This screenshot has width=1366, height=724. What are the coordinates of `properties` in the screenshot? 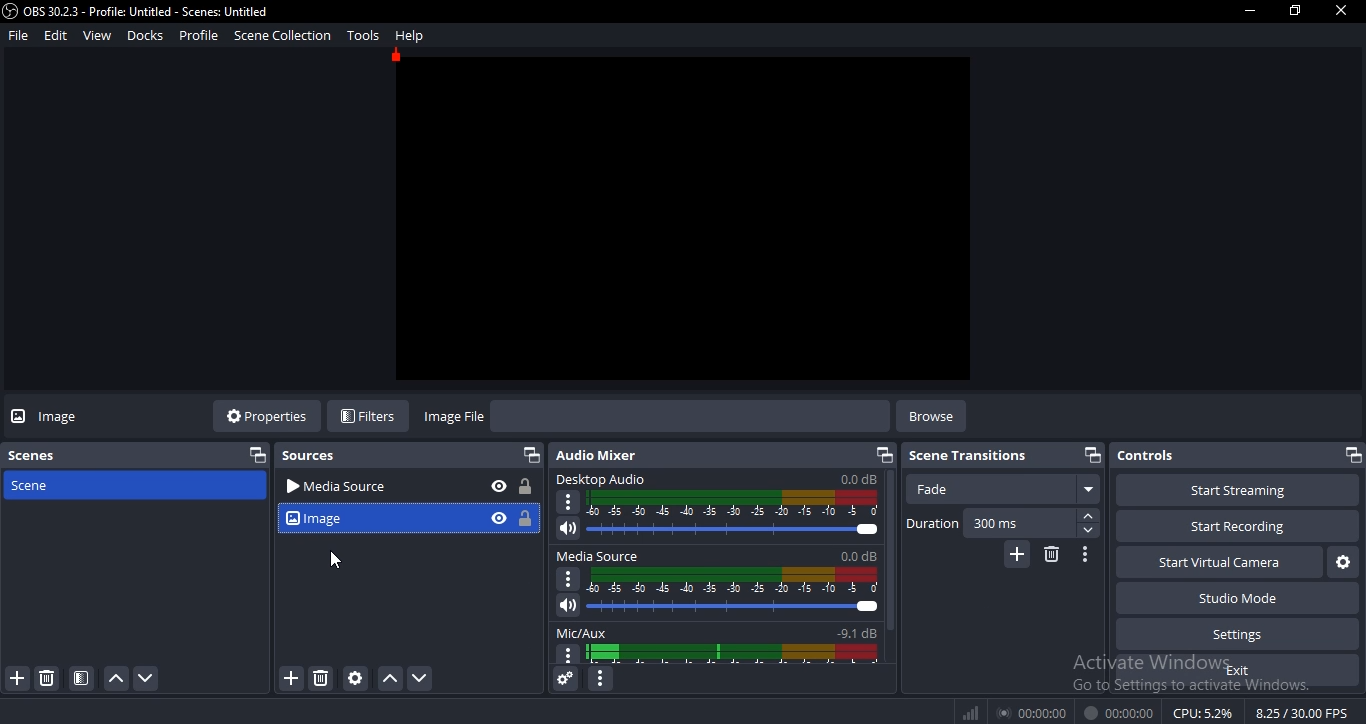 It's located at (270, 417).